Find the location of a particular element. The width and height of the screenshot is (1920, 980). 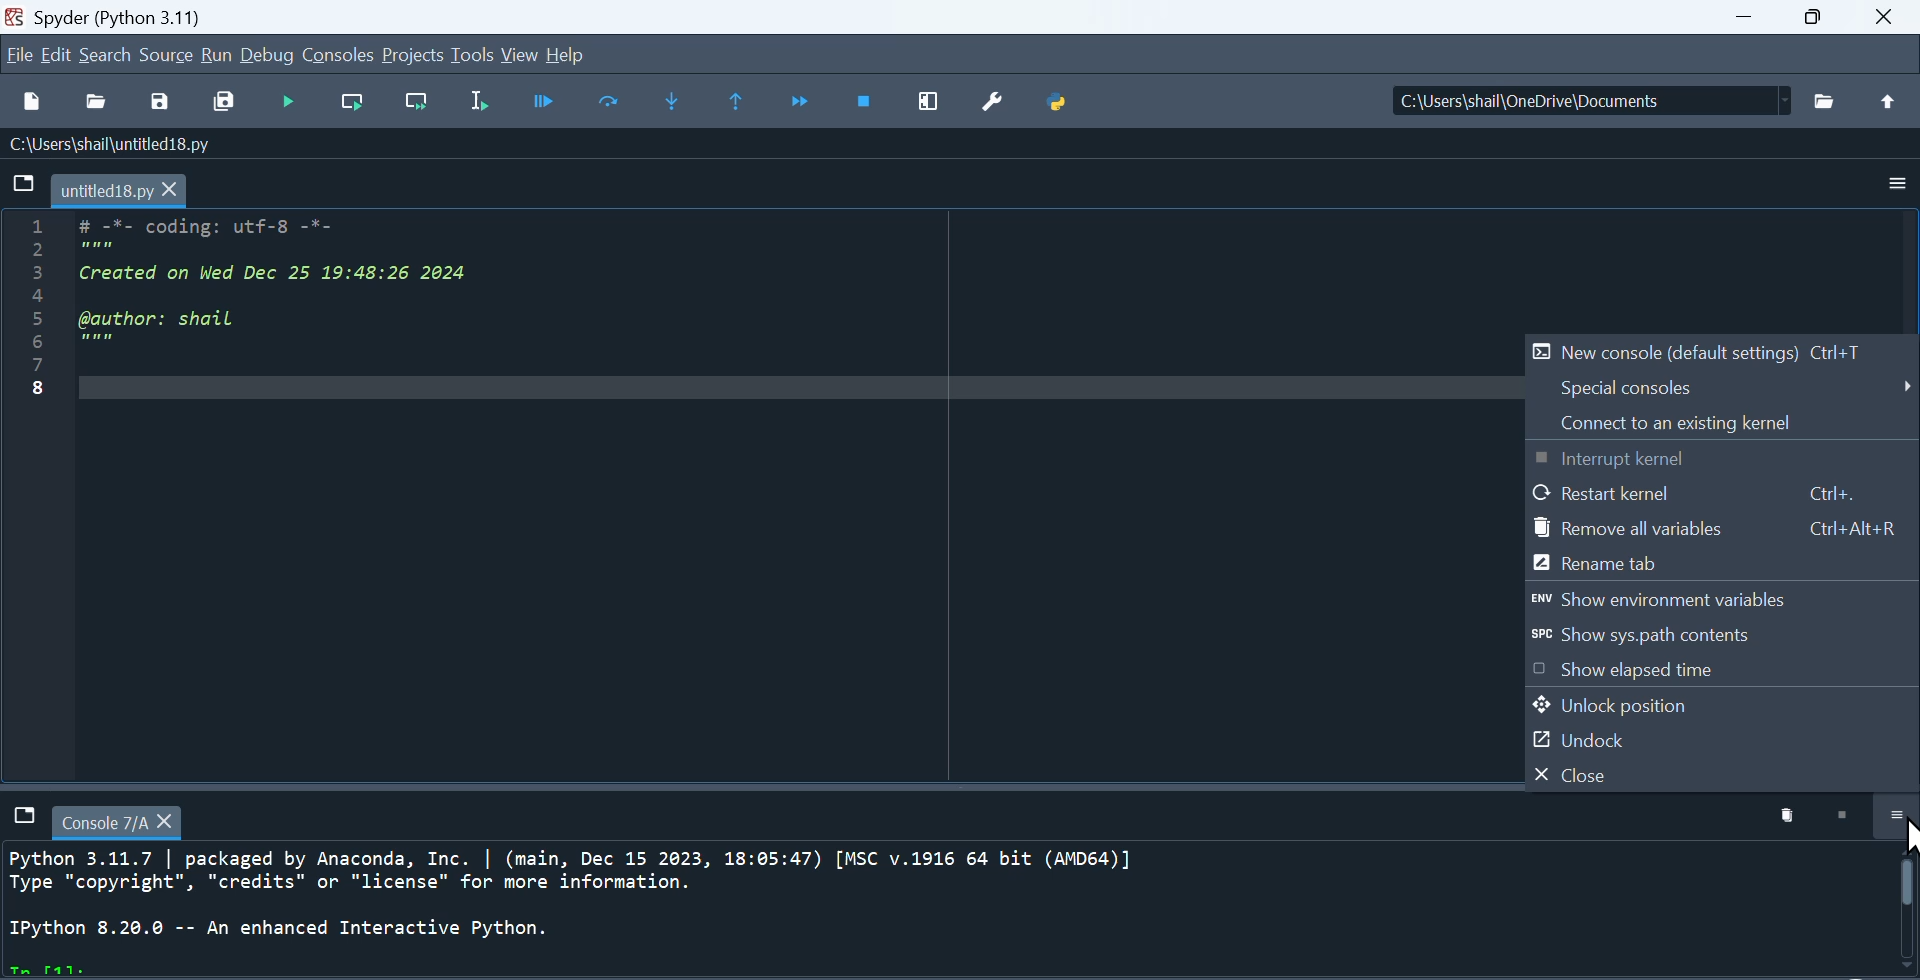

console 7/A tab is located at coordinates (121, 823).